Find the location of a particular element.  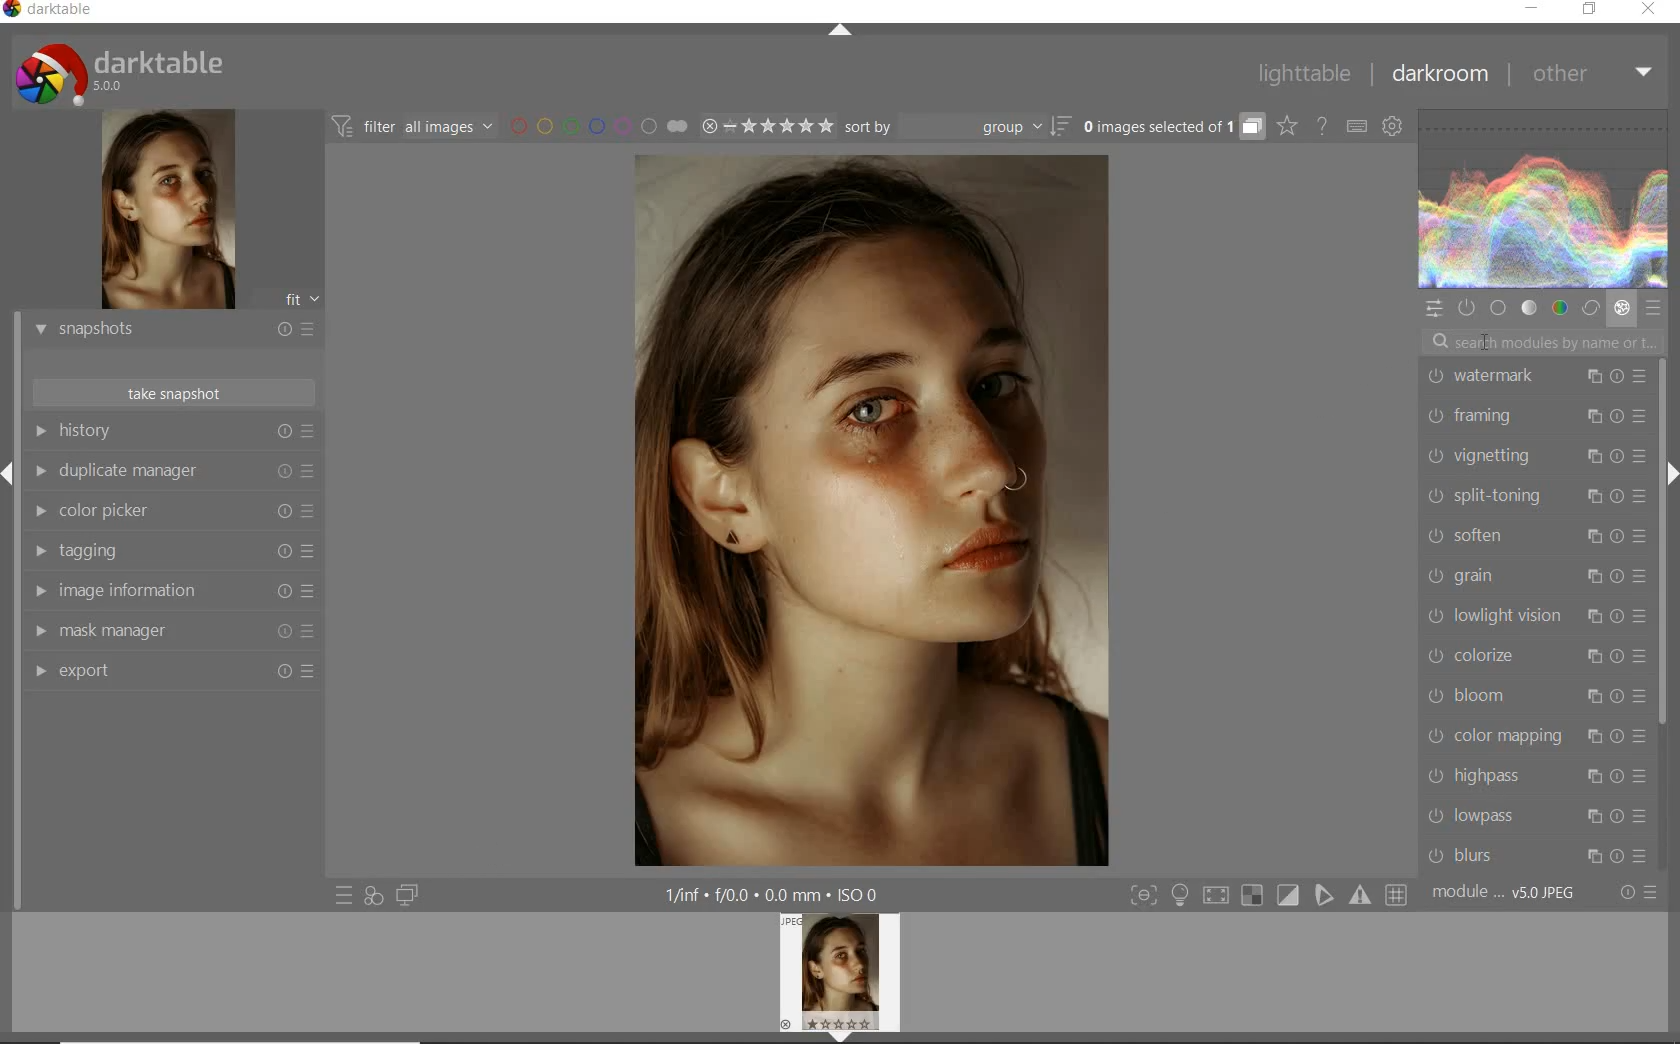

take snapshots is located at coordinates (175, 393).